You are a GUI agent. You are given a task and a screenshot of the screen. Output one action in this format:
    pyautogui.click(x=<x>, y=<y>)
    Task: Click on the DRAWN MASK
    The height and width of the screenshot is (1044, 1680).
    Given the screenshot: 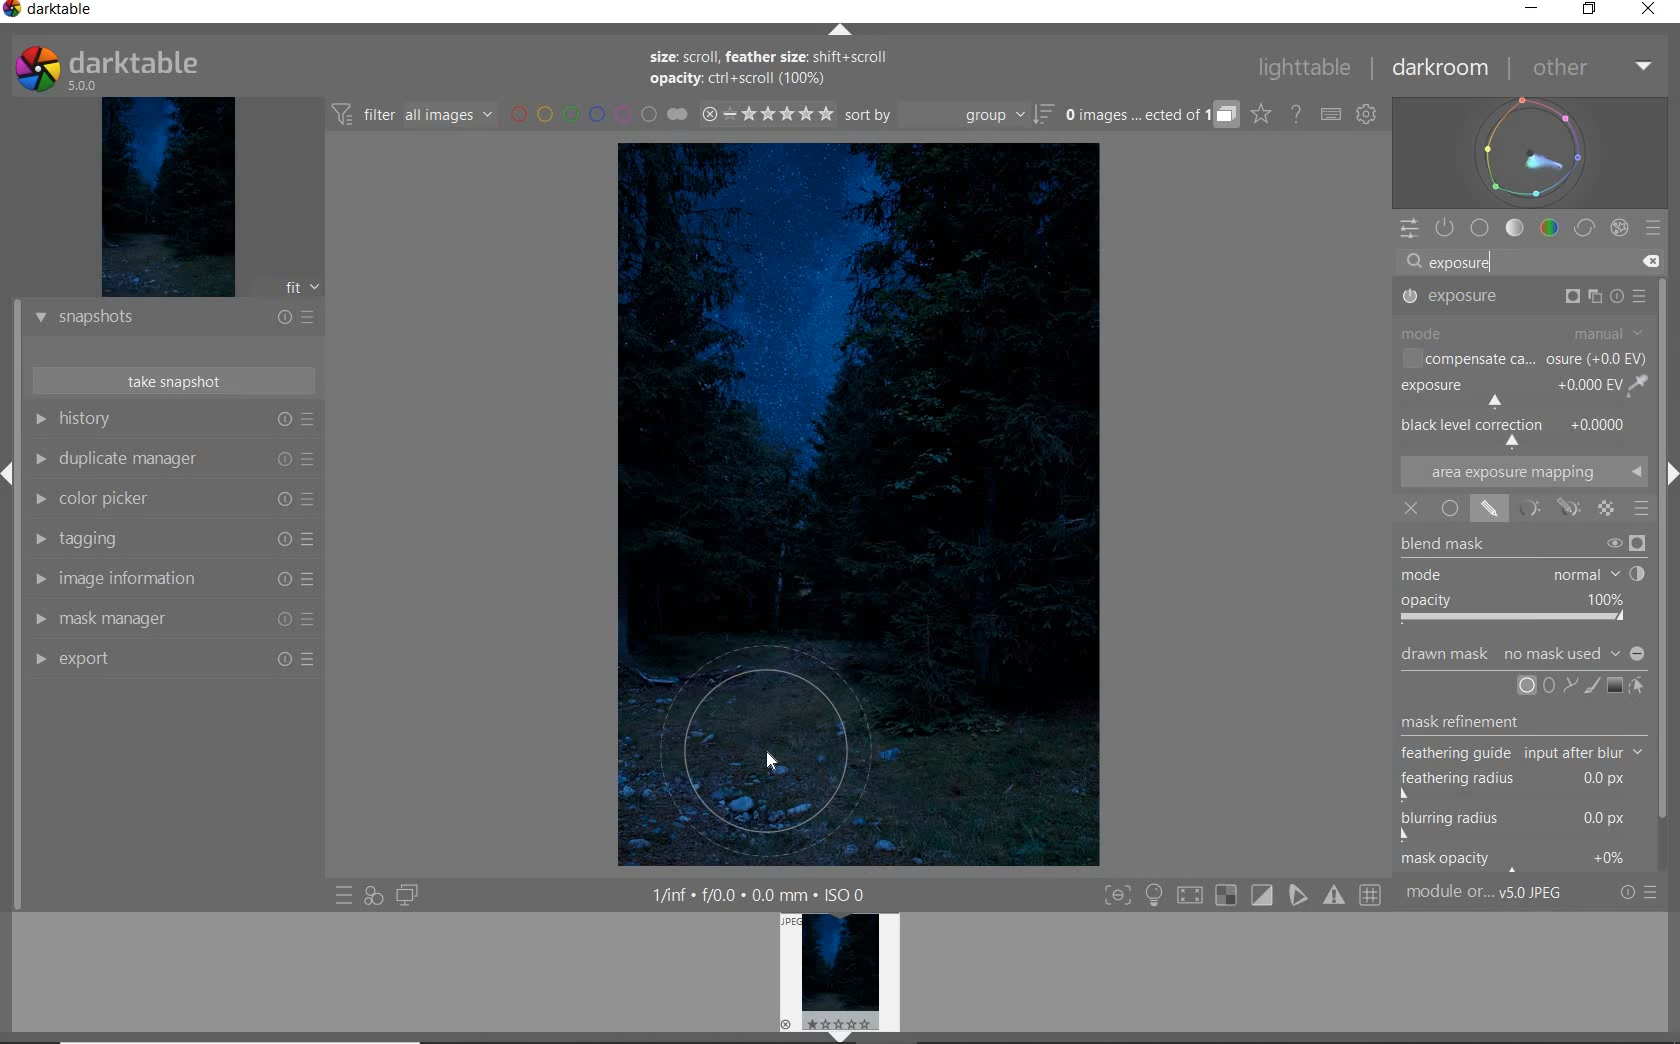 What is the action you would take?
    pyautogui.click(x=1520, y=654)
    